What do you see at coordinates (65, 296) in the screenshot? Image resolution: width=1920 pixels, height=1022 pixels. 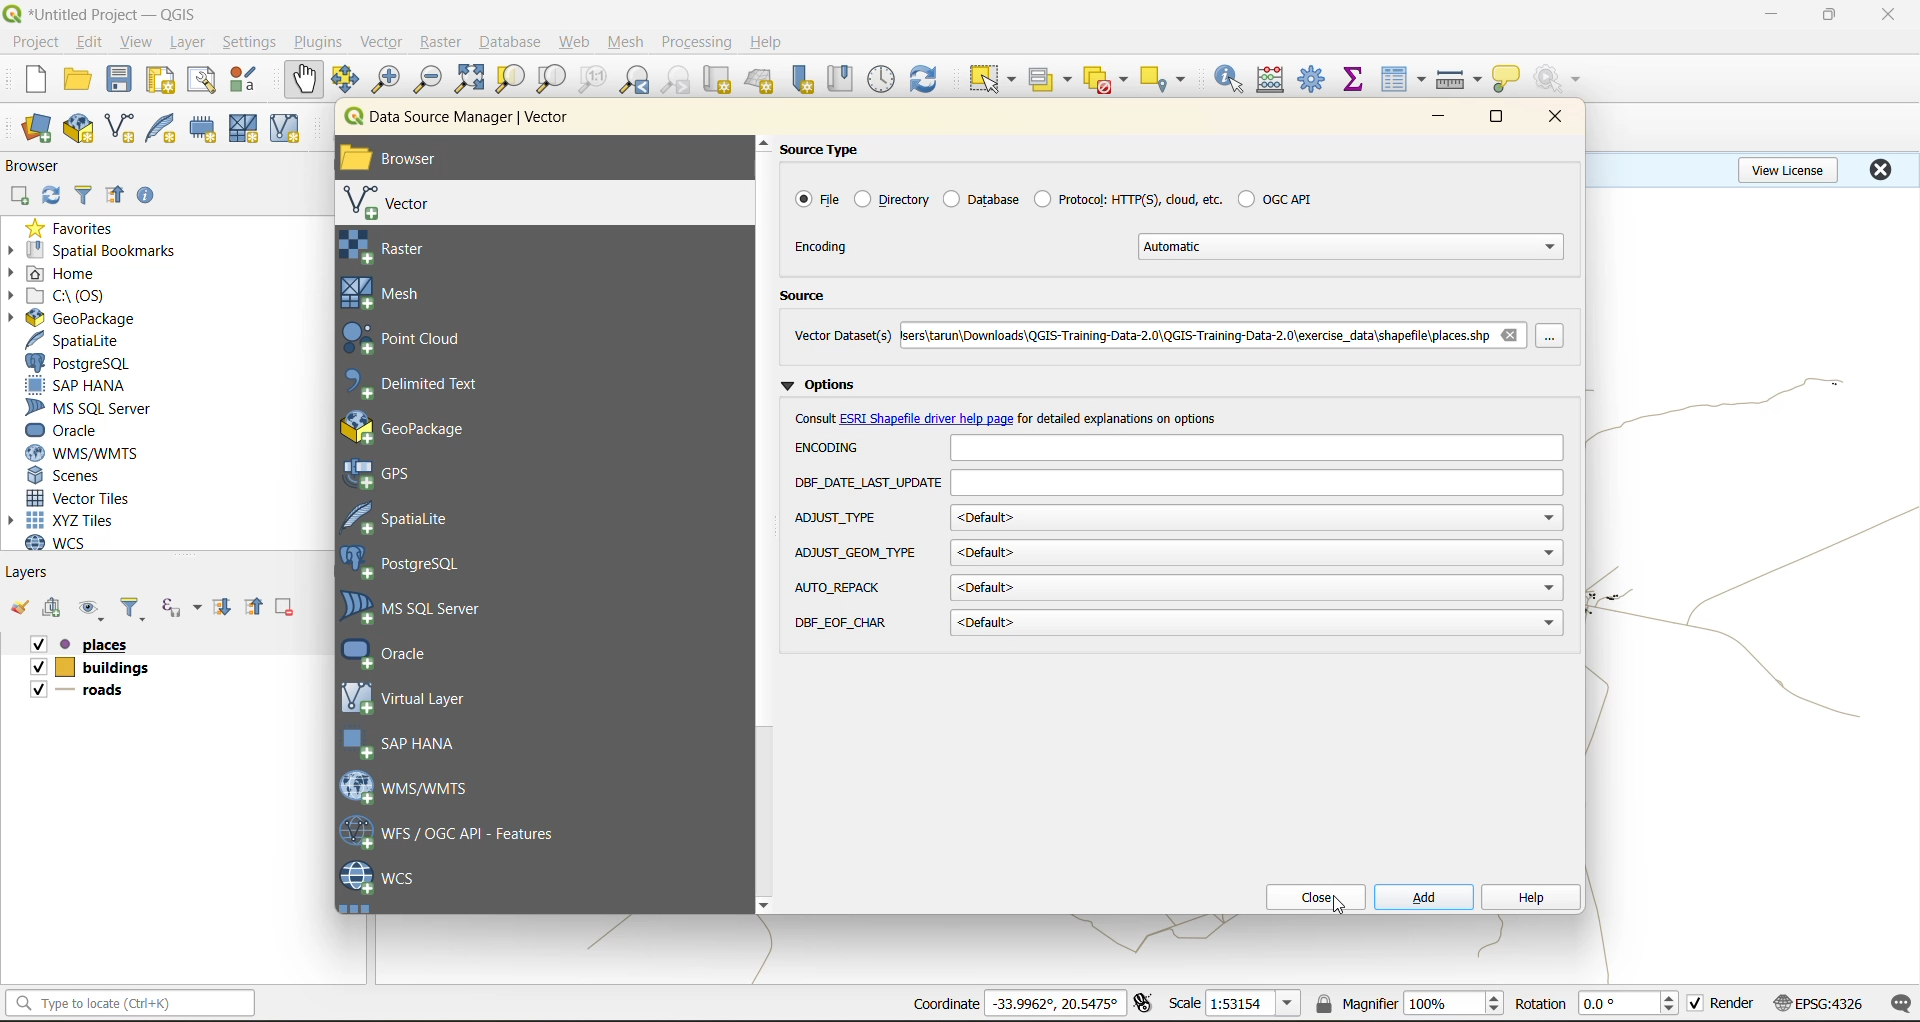 I see `c\:os` at bounding box center [65, 296].